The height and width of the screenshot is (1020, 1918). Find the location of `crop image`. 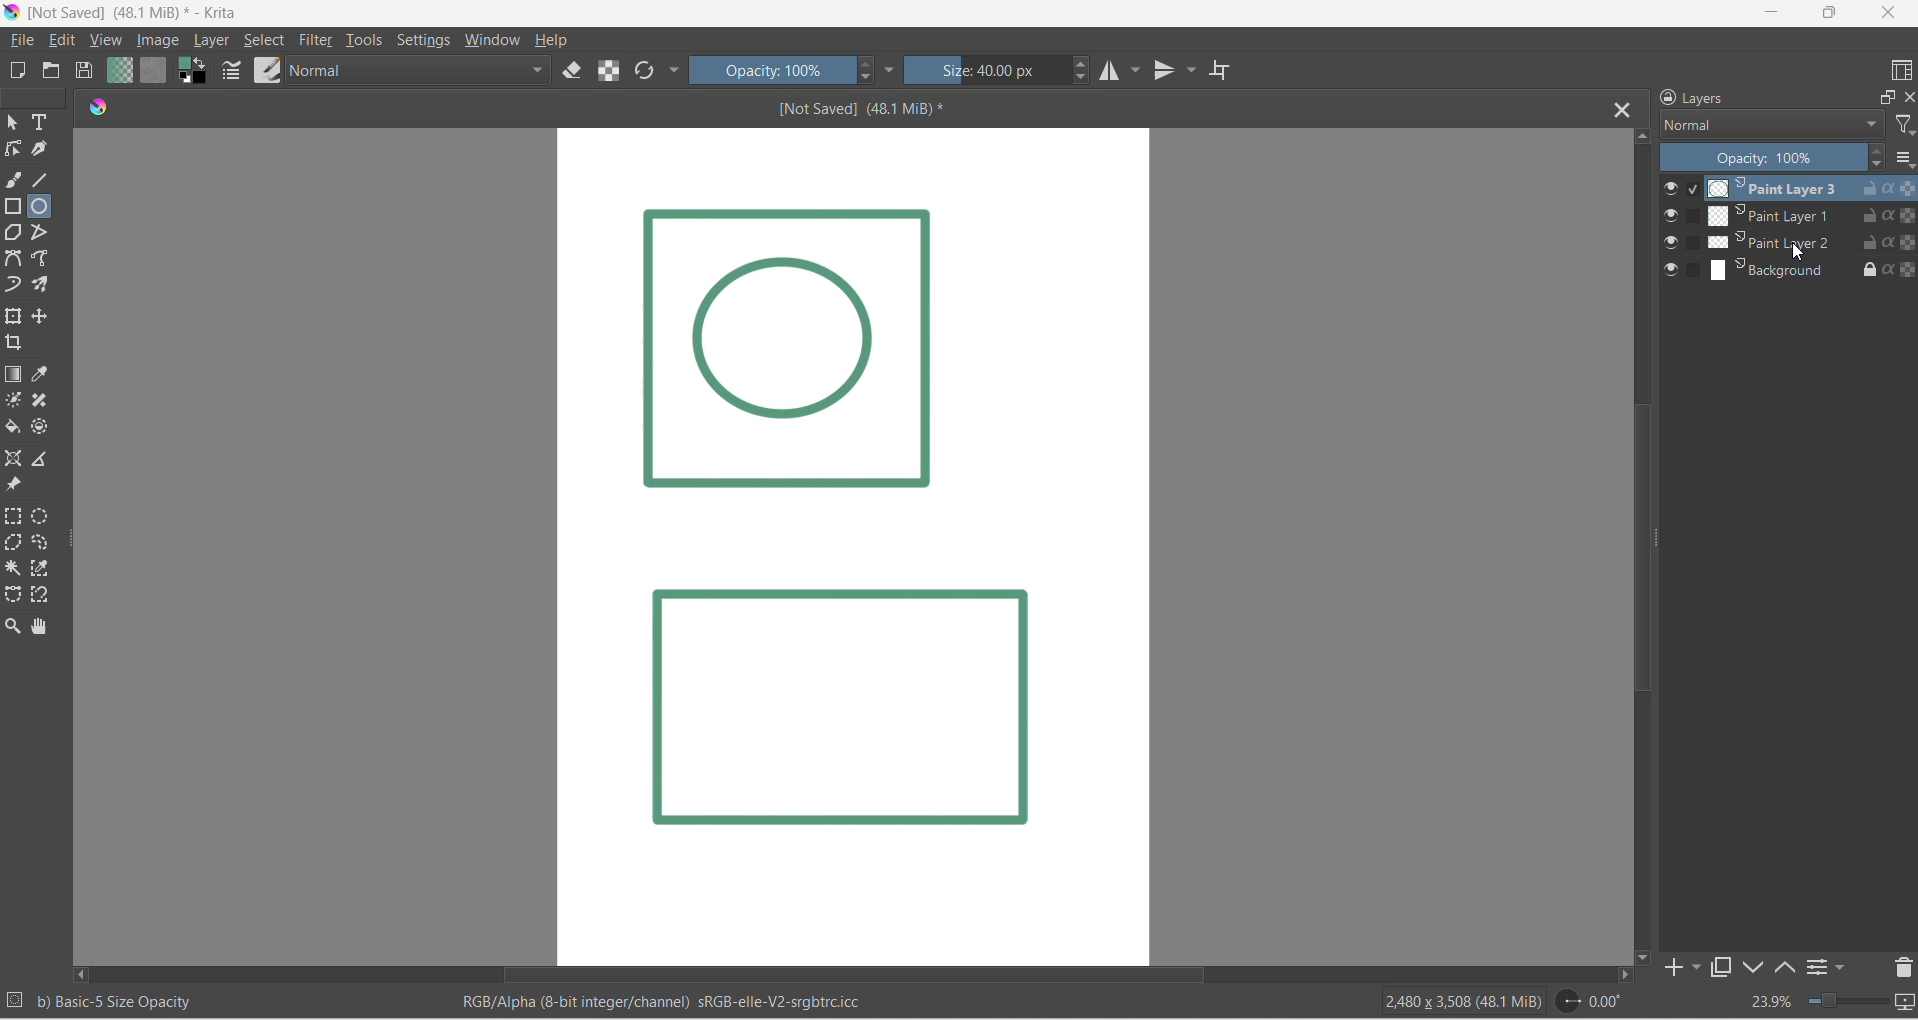

crop image is located at coordinates (18, 345).